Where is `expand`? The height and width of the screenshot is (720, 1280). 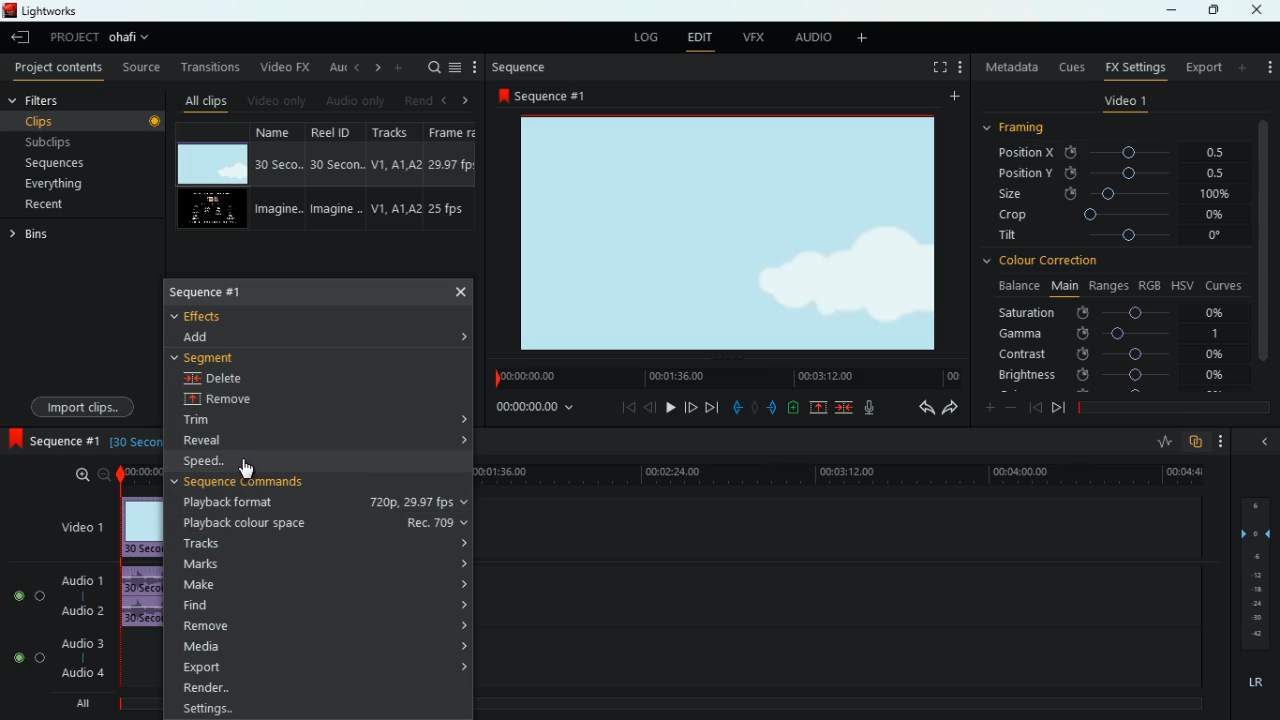 expand is located at coordinates (461, 438).